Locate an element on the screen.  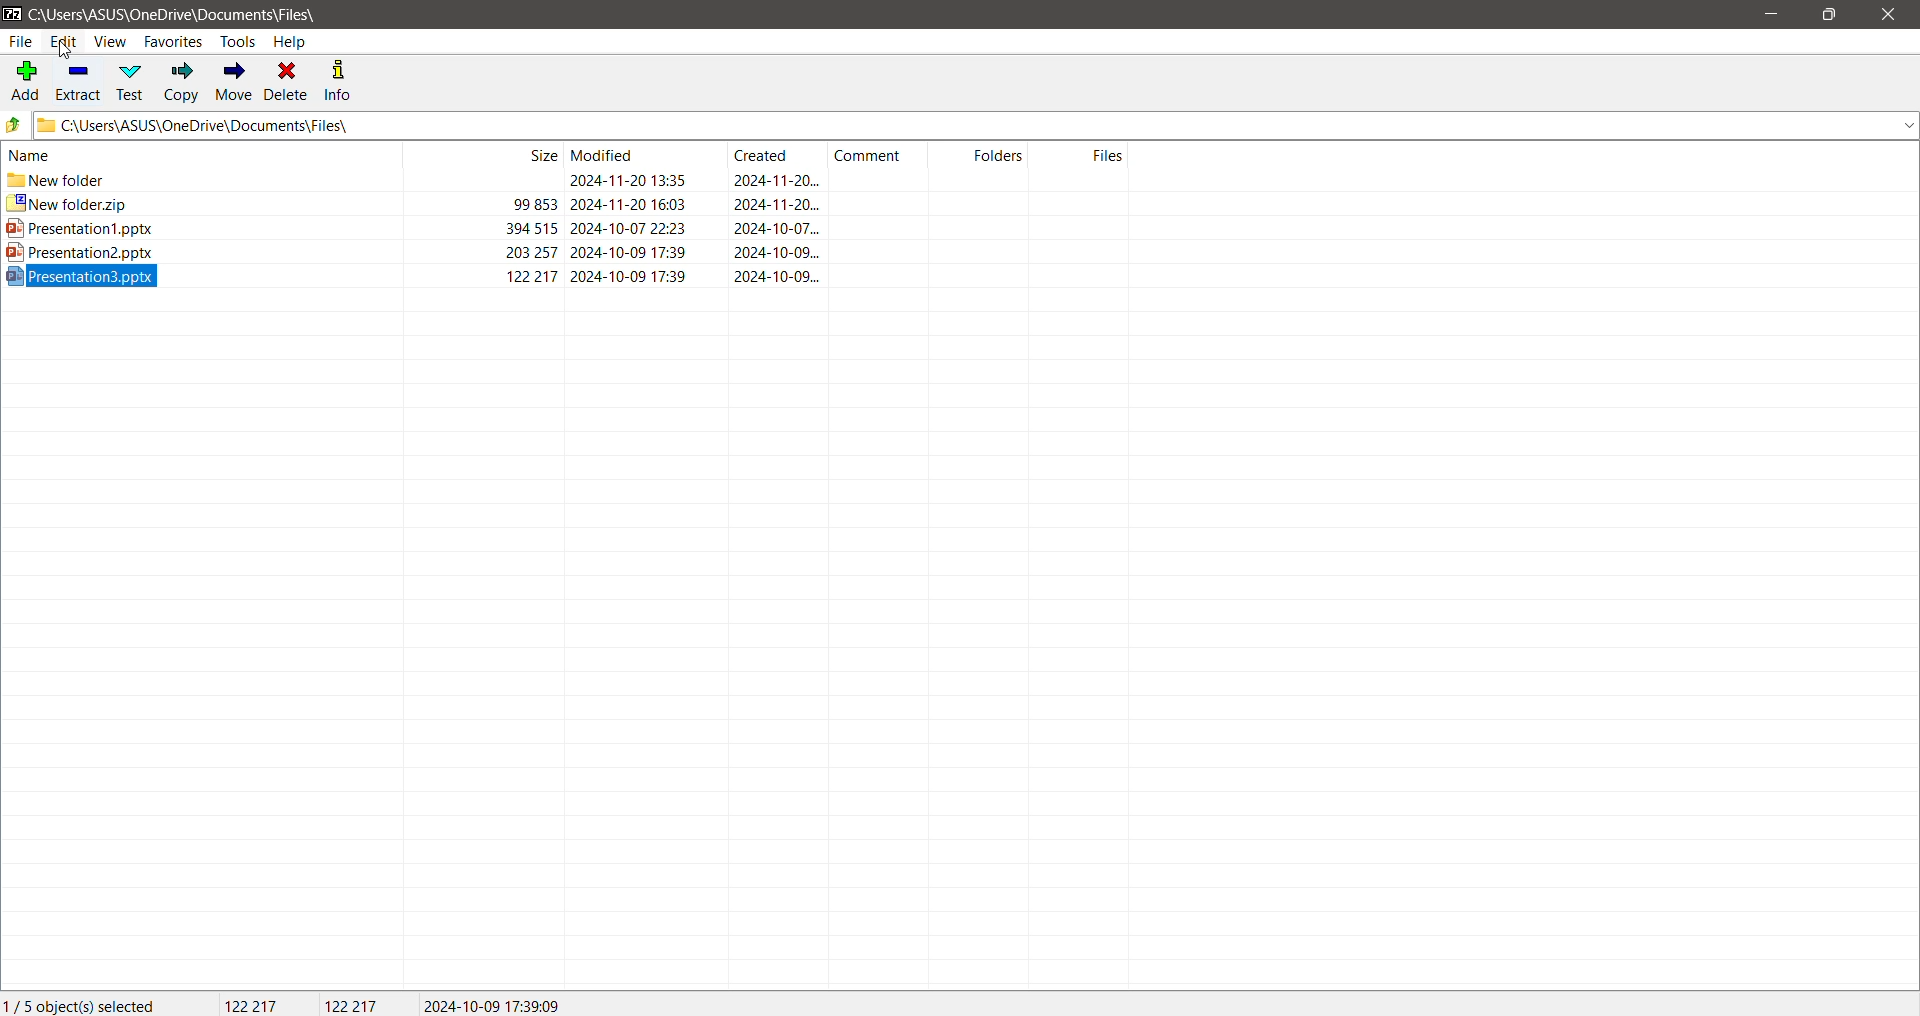
Help is located at coordinates (297, 41).